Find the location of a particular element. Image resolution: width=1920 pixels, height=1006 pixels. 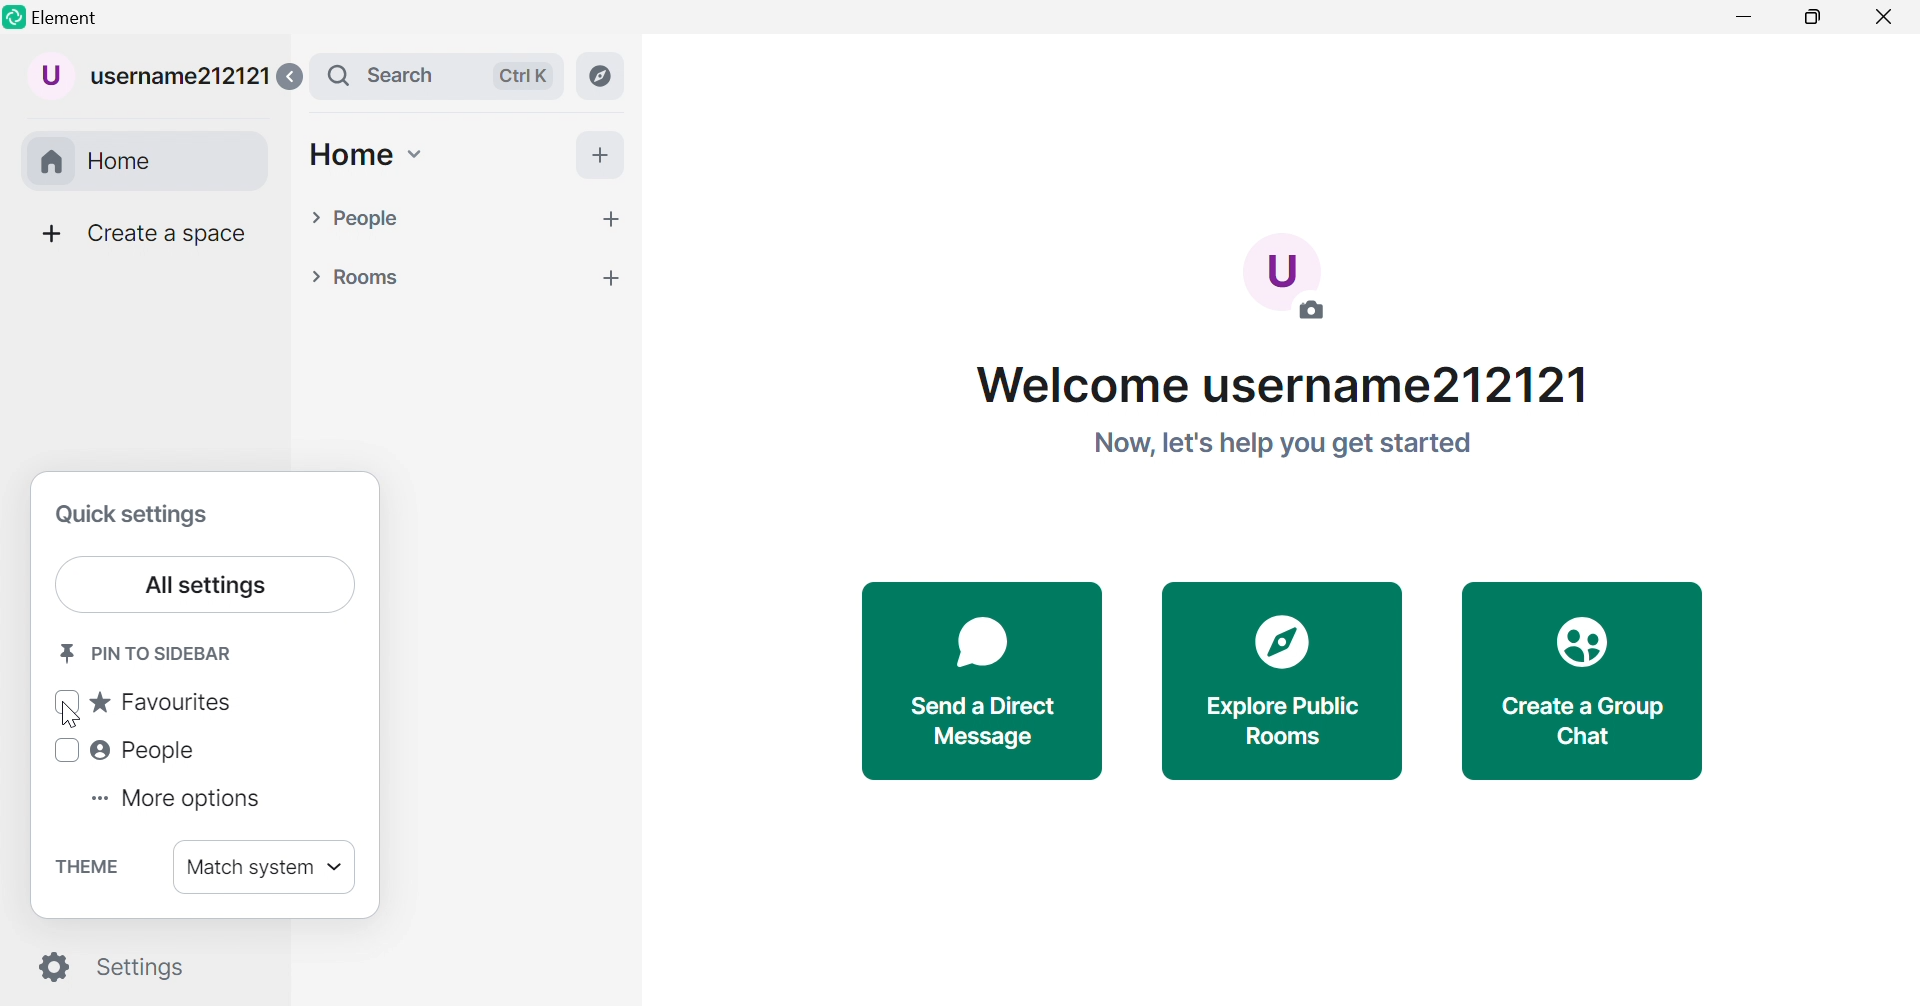

Welcome username212121 is located at coordinates (1282, 385).